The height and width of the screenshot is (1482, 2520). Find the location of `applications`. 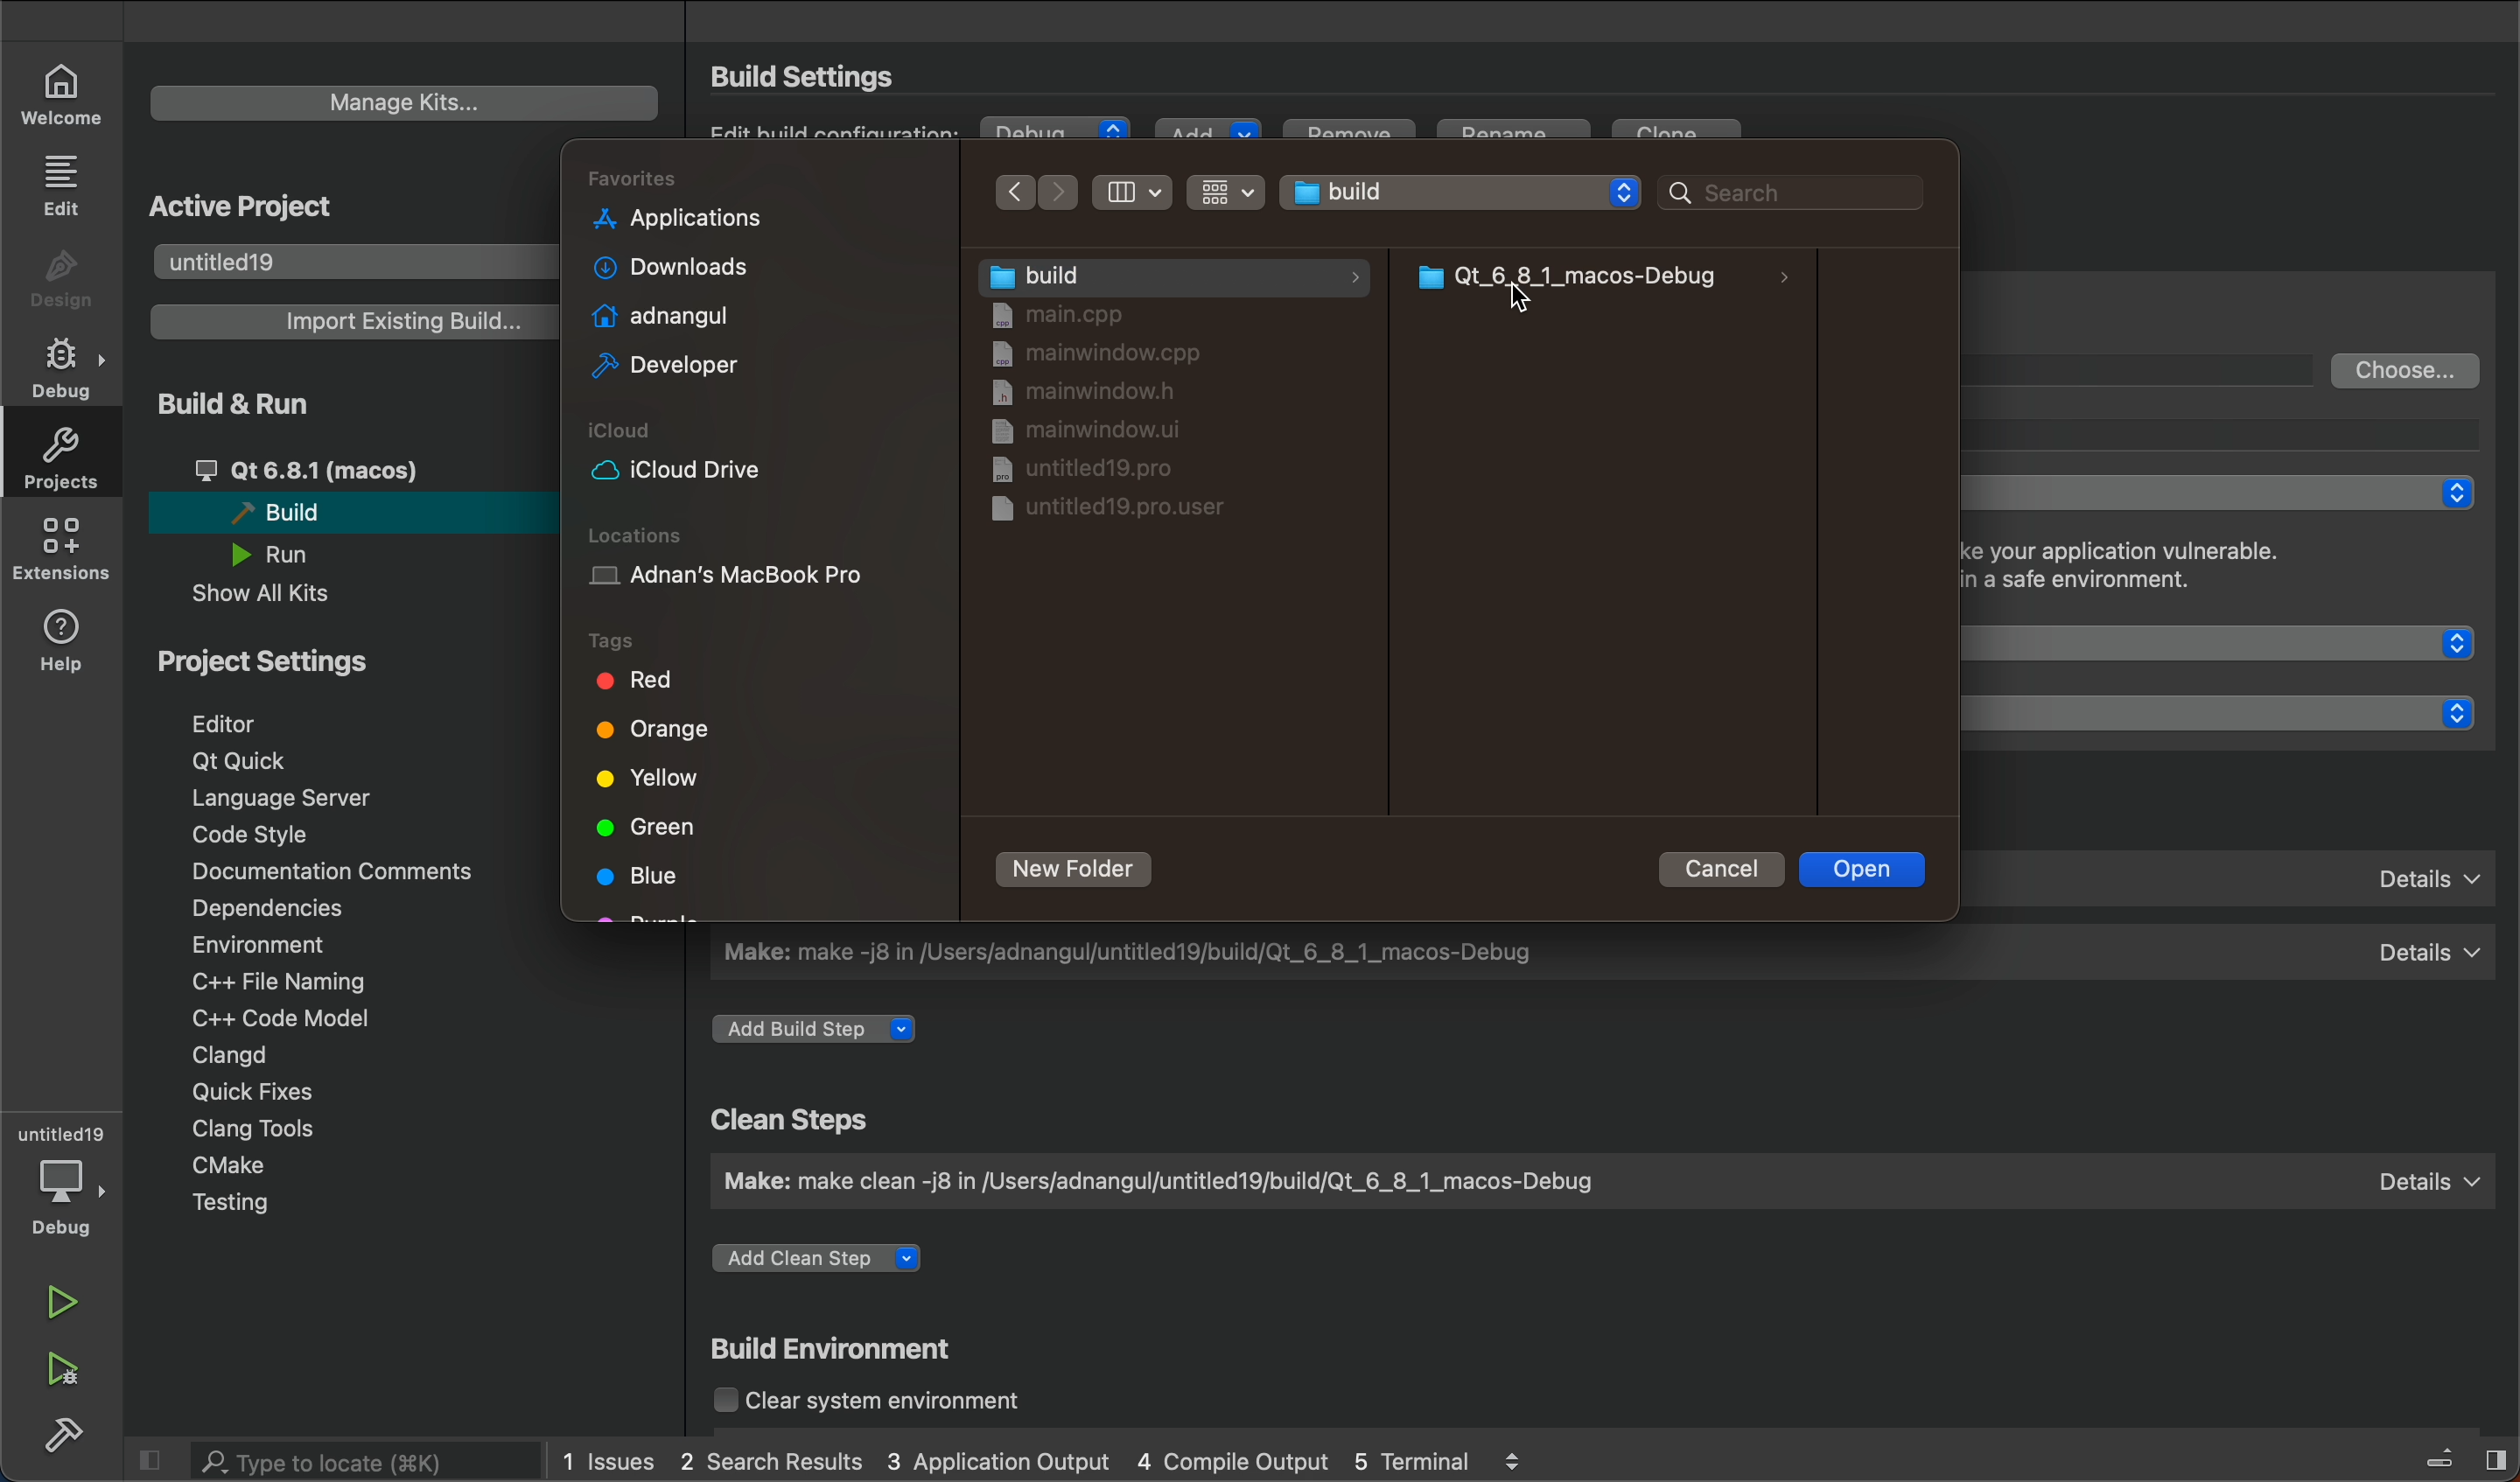

applications is located at coordinates (678, 222).